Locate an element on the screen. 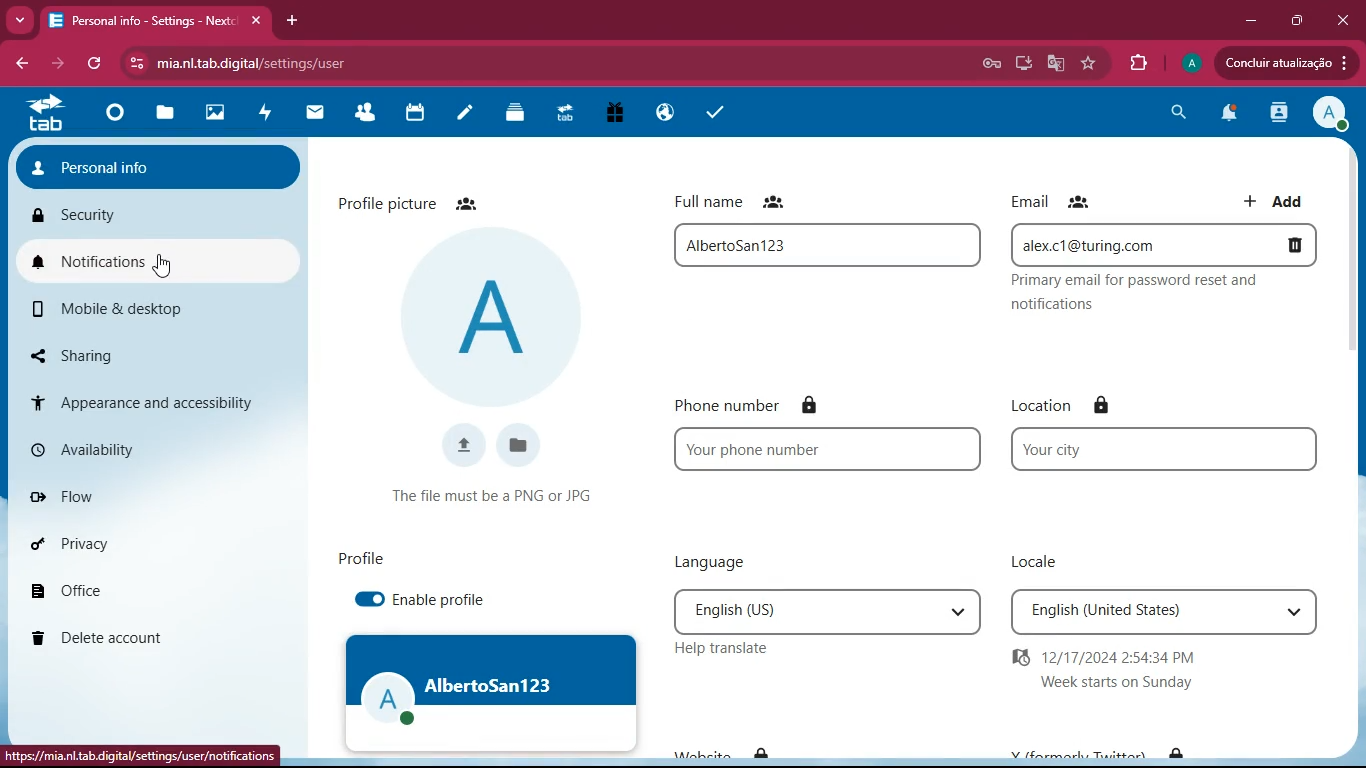  phone number is located at coordinates (792, 404).